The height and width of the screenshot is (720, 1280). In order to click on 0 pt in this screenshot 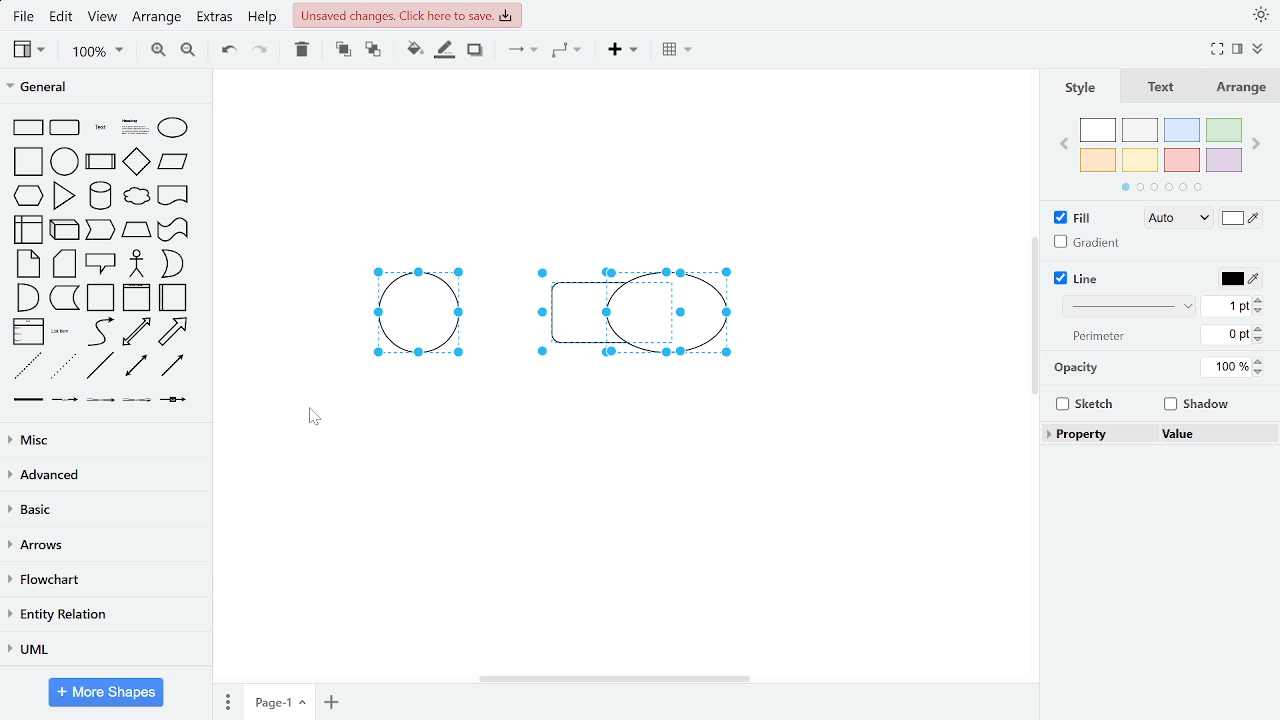, I will do `click(1228, 334)`.